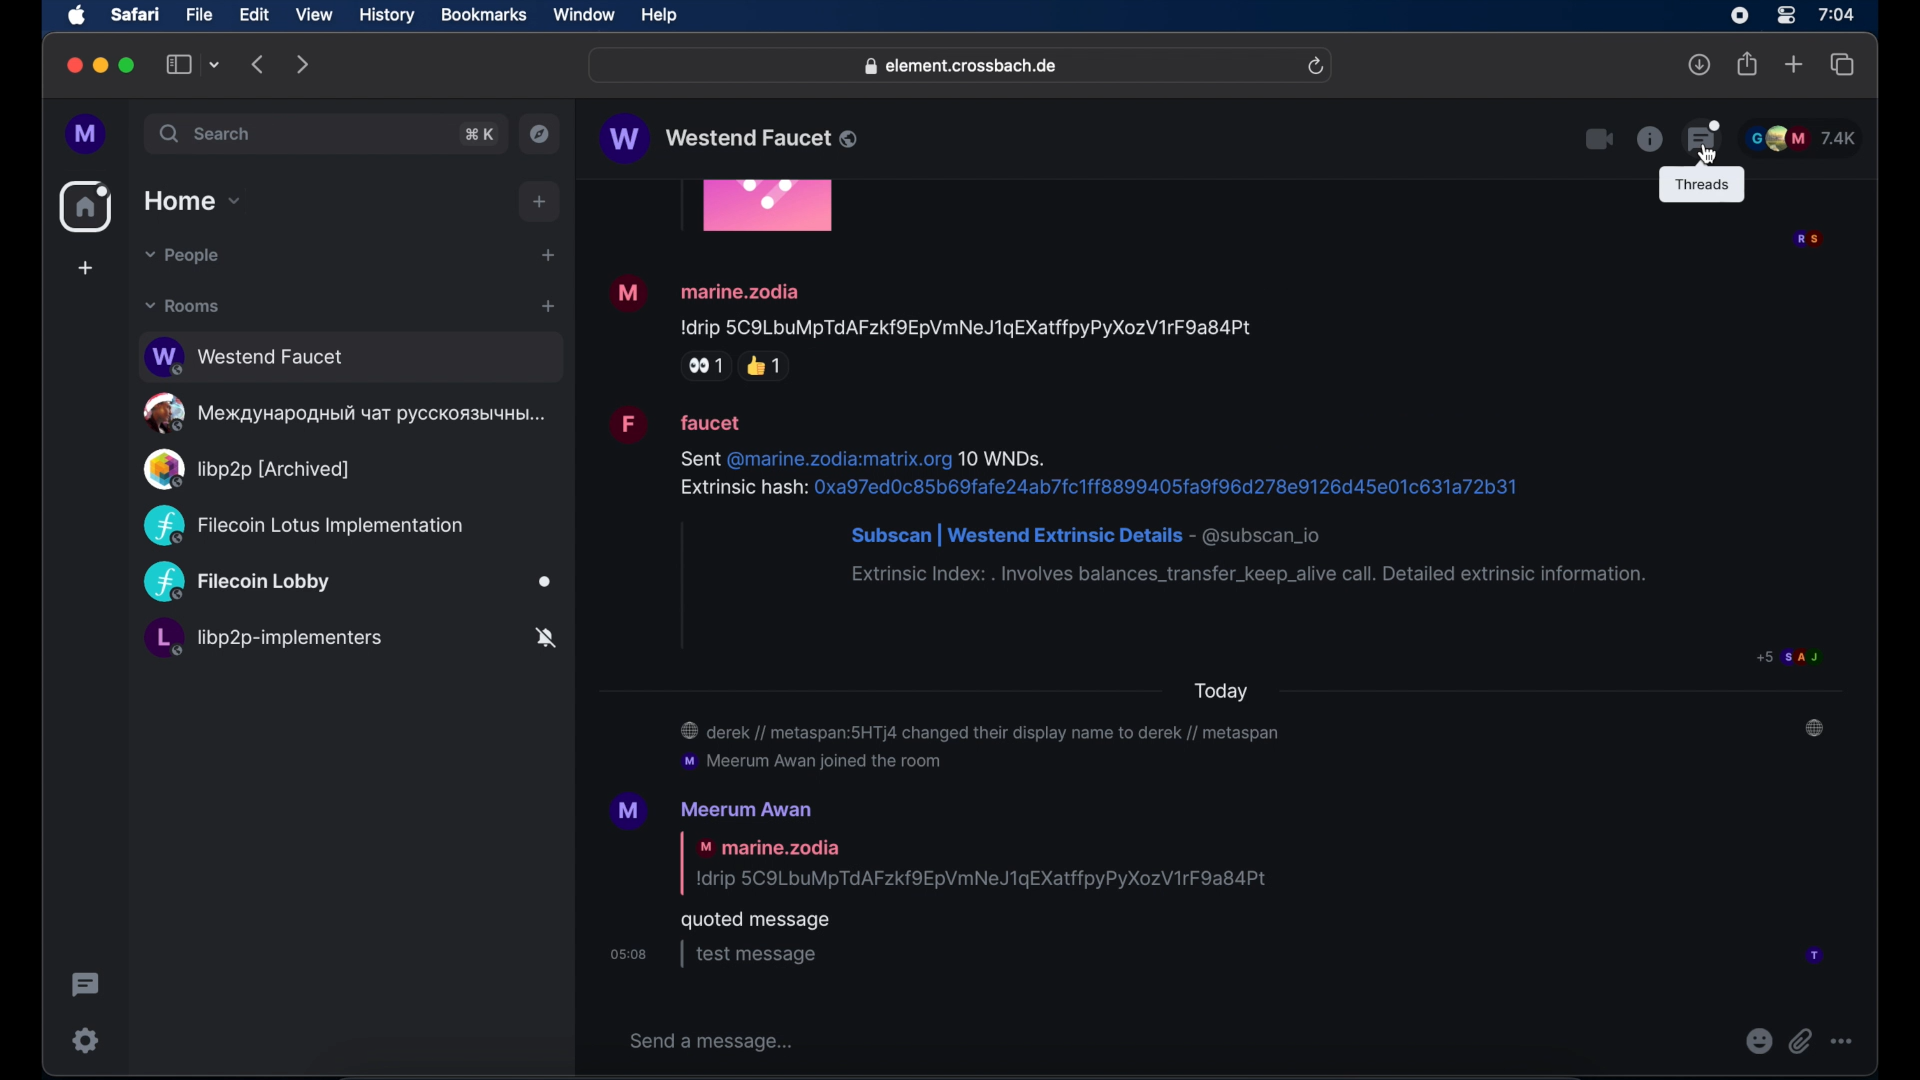 Image resolution: width=1920 pixels, height=1080 pixels. What do you see at coordinates (548, 256) in the screenshot?
I see `start chat` at bounding box center [548, 256].